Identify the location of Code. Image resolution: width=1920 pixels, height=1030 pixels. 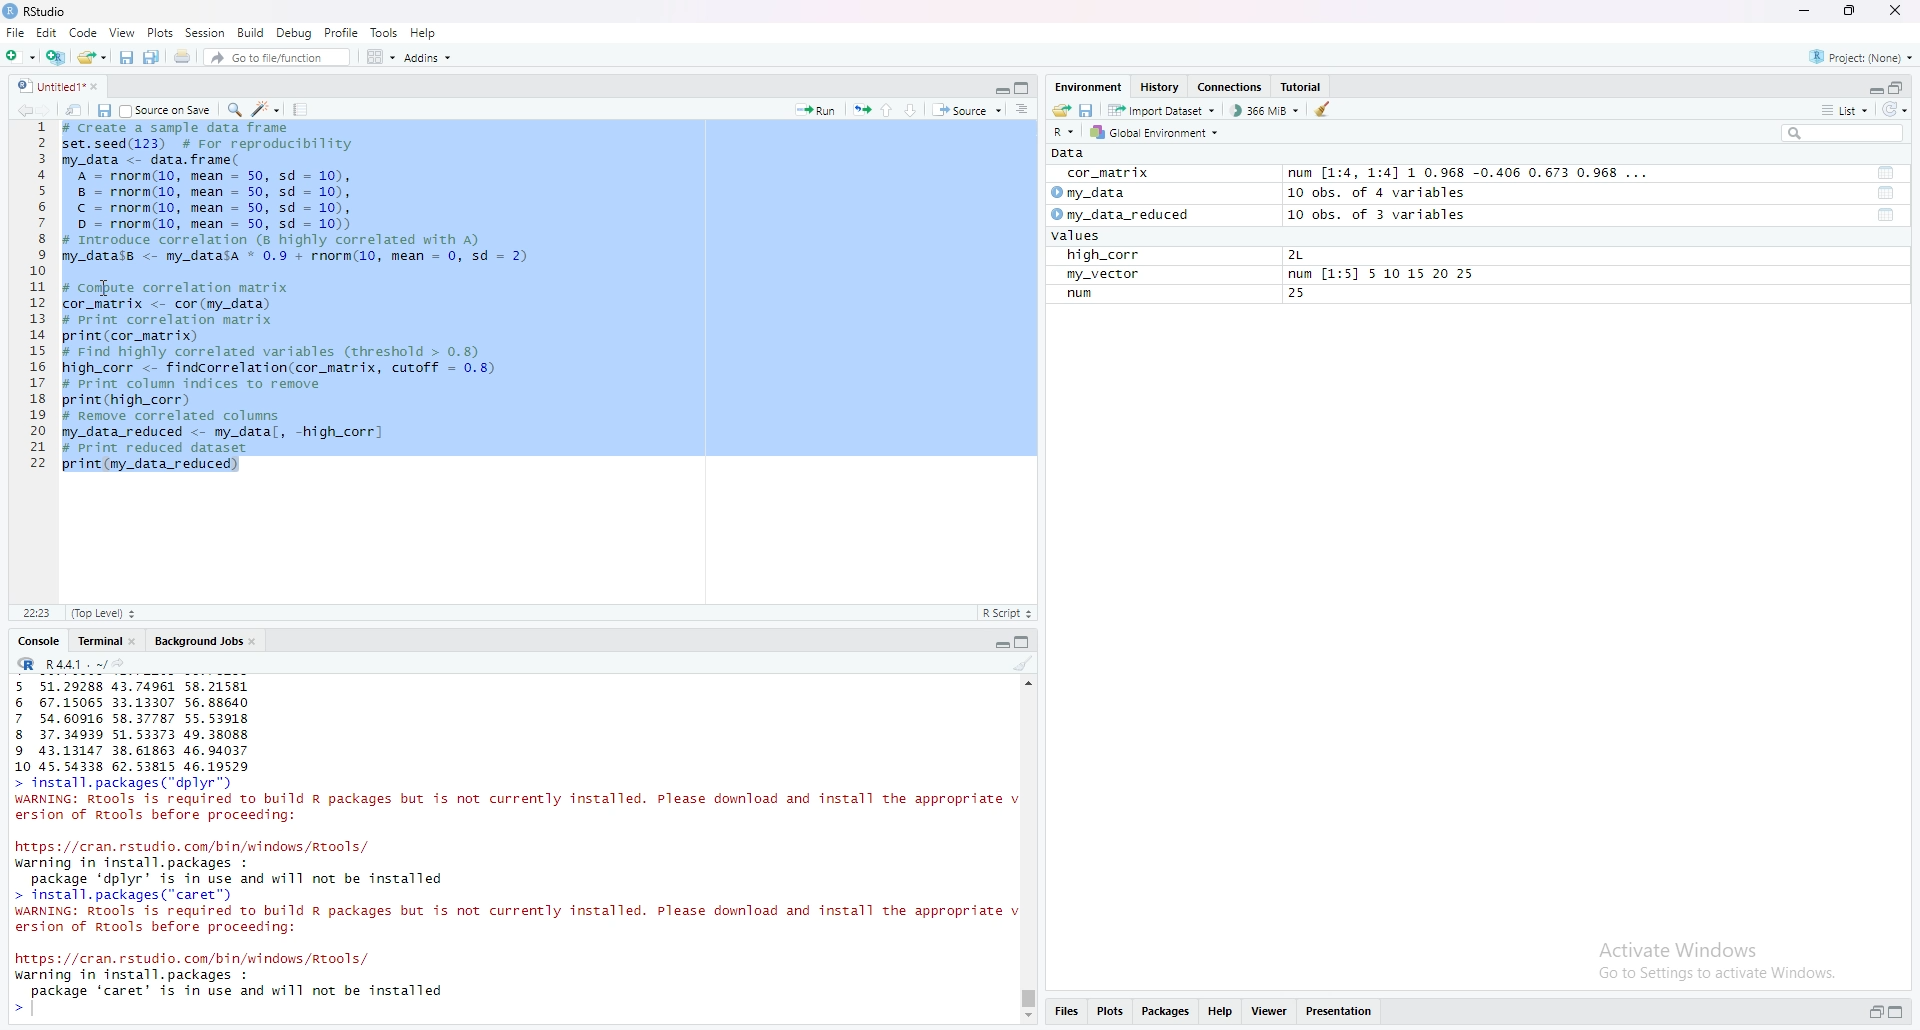
(86, 32).